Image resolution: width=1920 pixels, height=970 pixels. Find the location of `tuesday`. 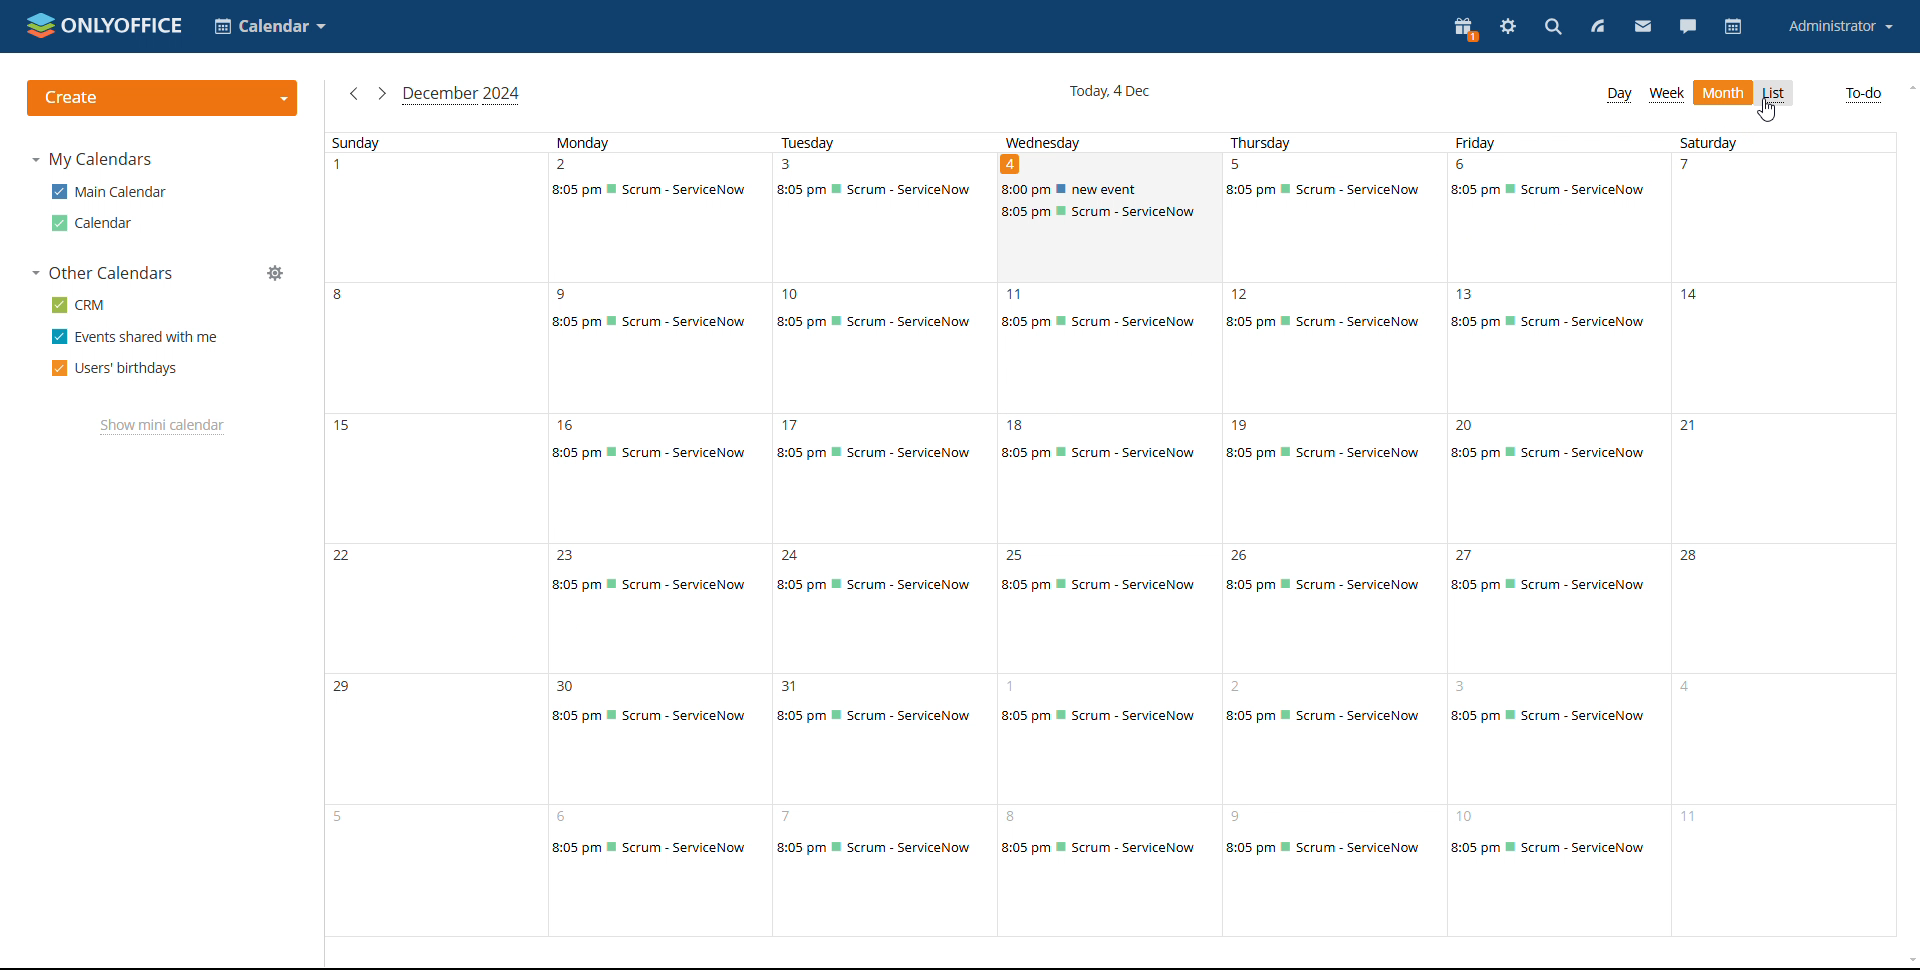

tuesday is located at coordinates (876, 141).